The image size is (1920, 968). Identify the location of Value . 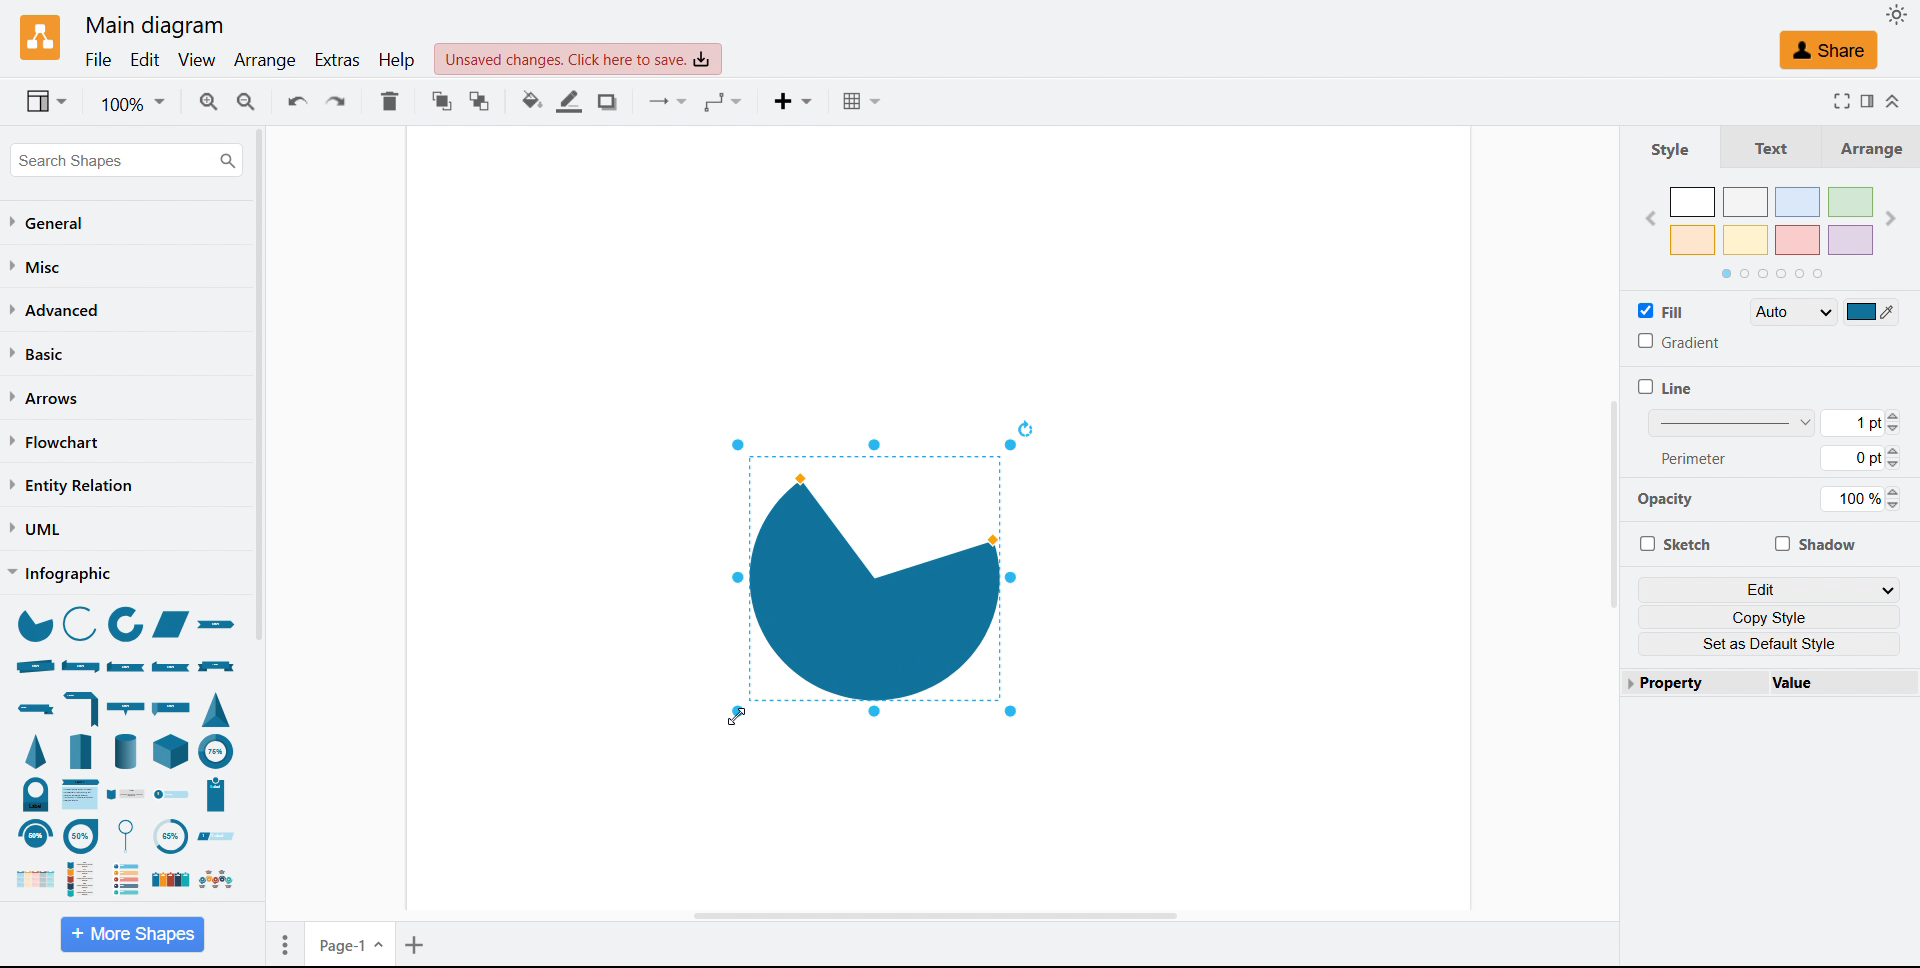
(1834, 682).